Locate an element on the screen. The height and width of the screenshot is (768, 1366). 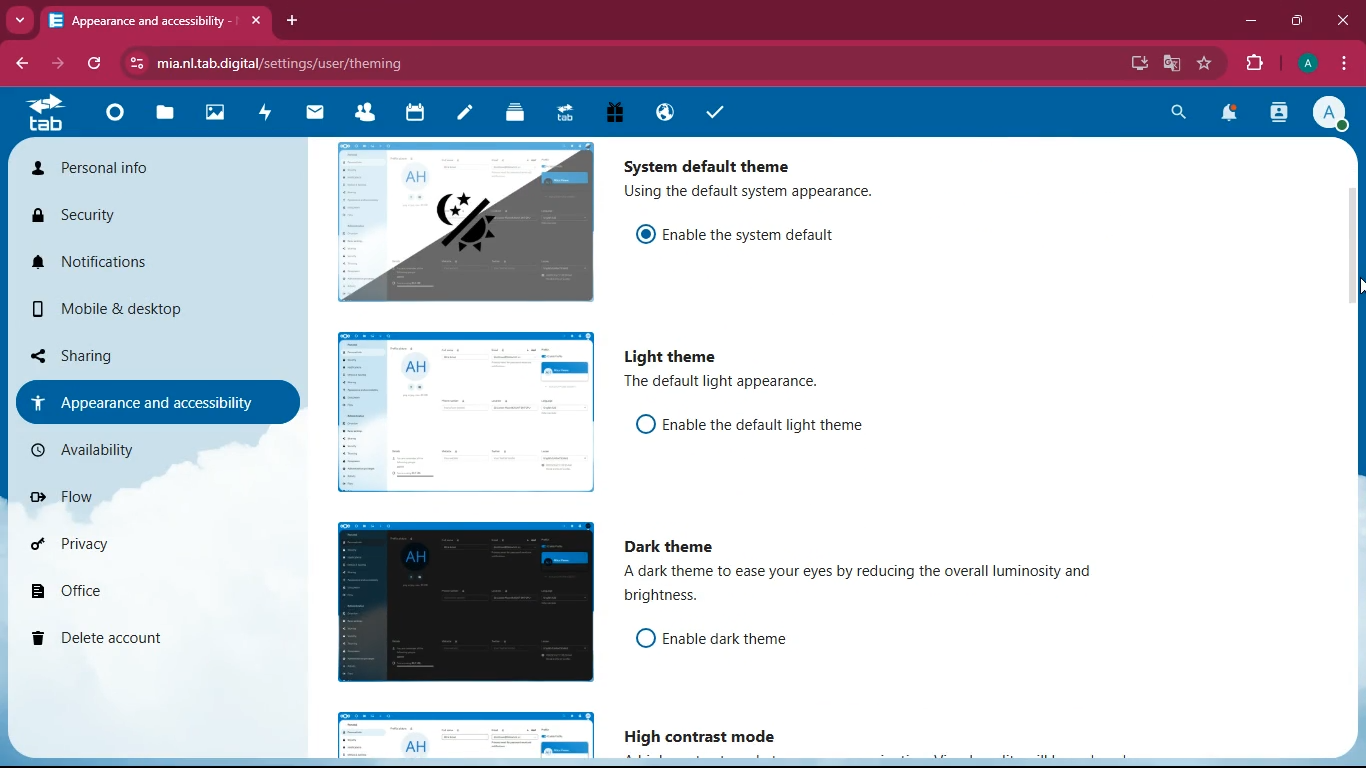
desktop is located at coordinates (1131, 63).